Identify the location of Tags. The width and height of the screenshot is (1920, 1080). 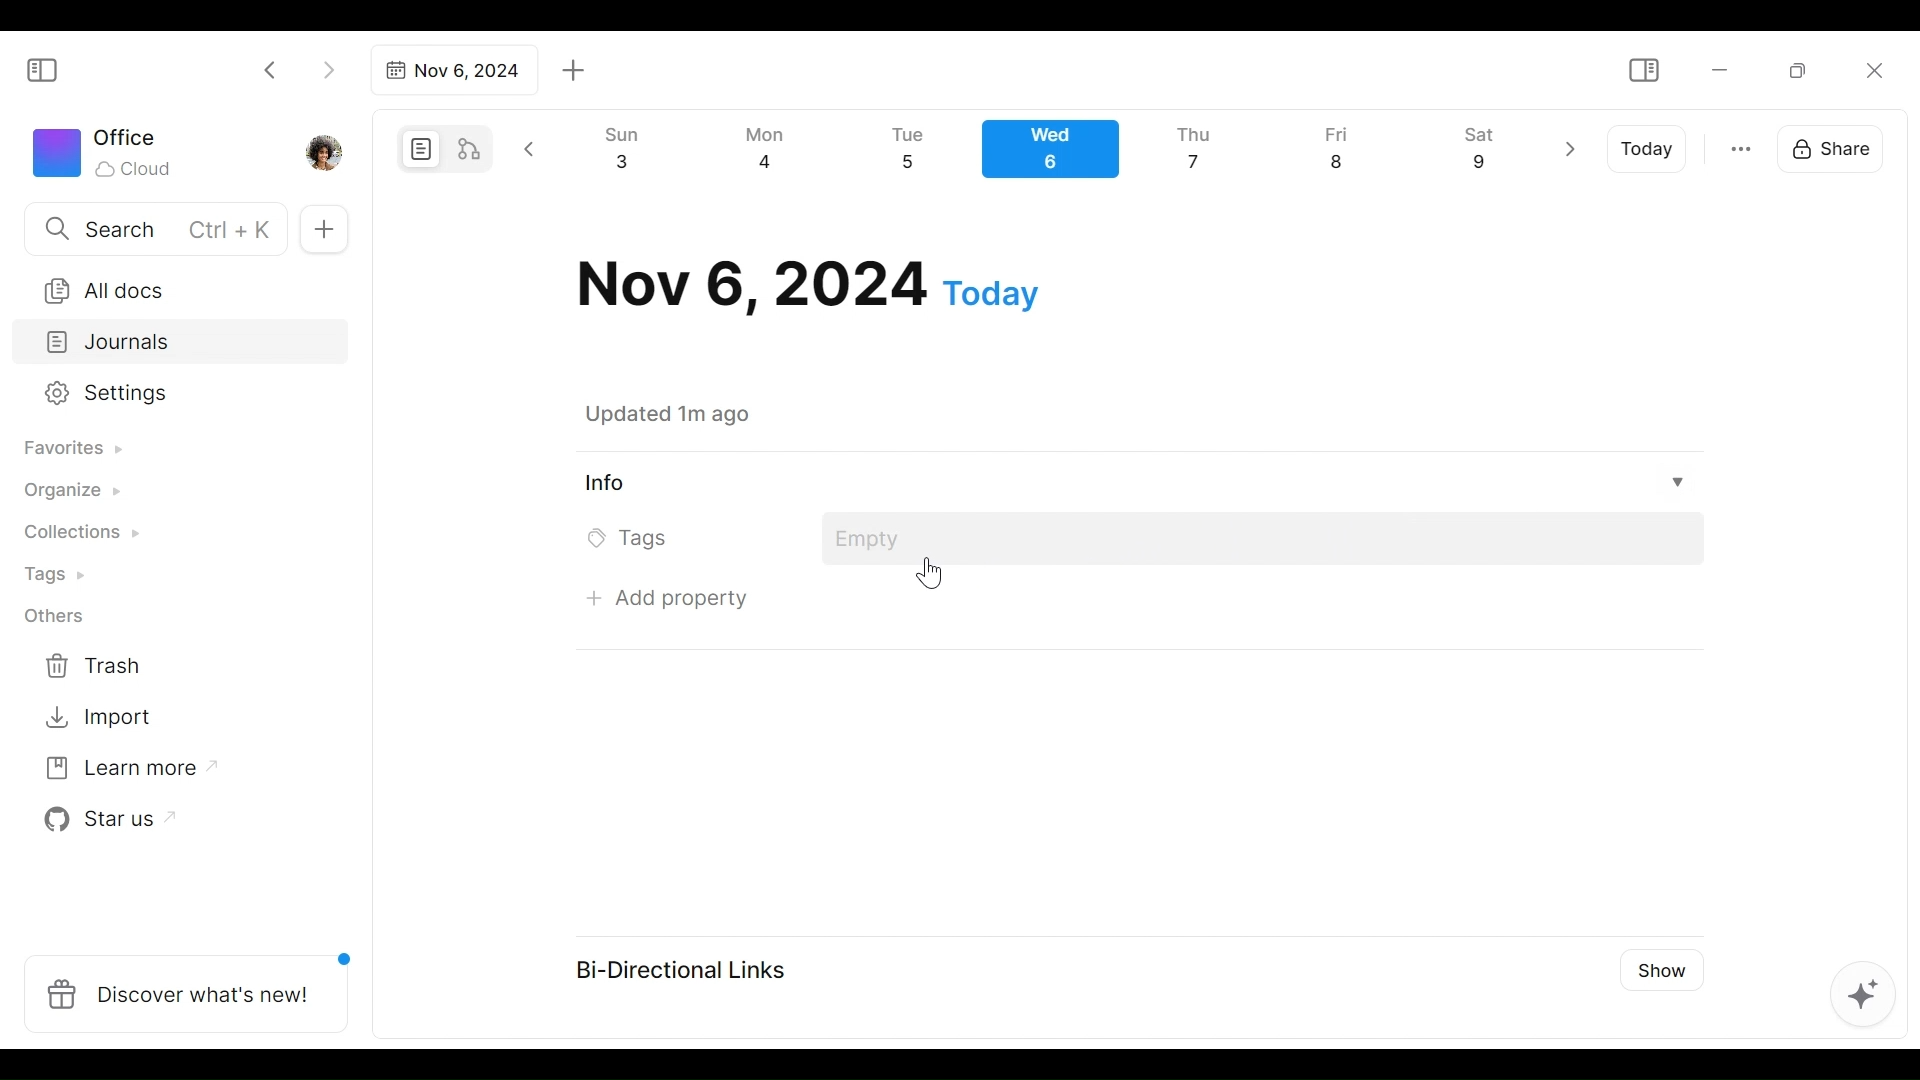
(633, 539).